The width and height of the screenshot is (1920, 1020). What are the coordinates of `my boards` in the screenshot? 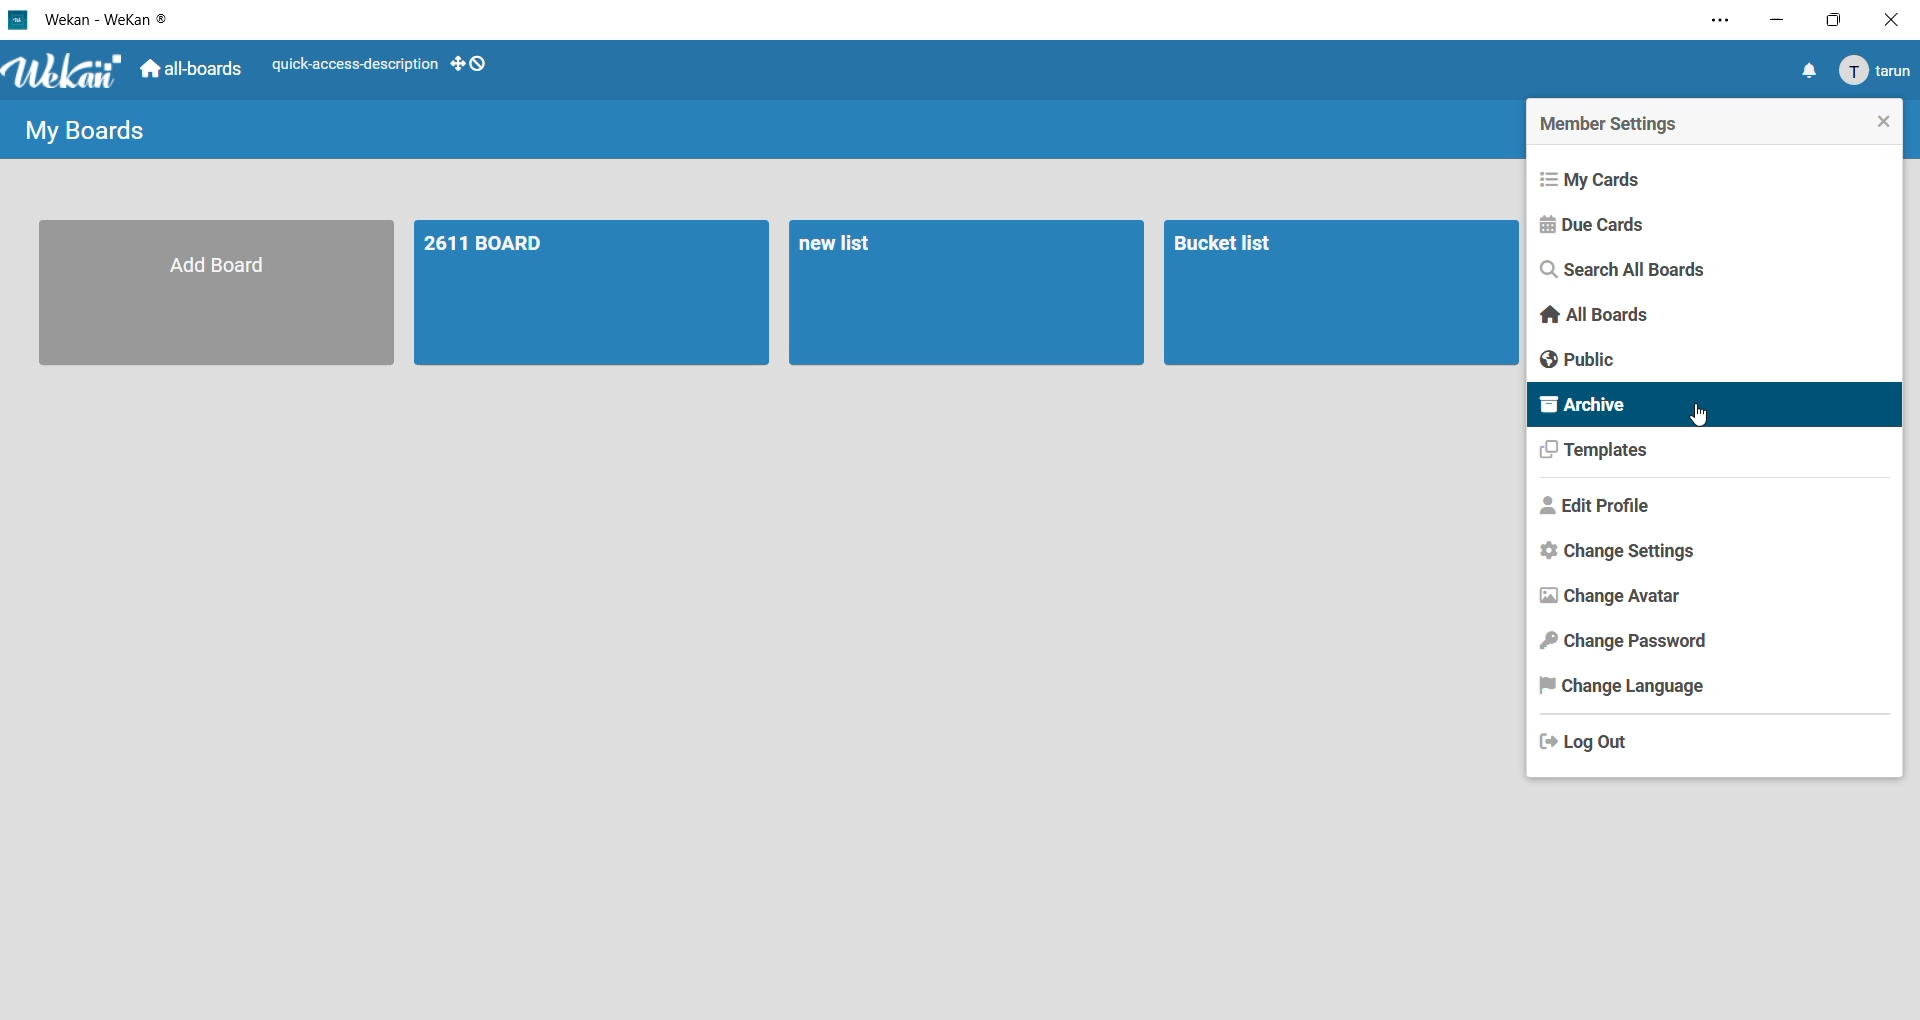 It's located at (78, 131).